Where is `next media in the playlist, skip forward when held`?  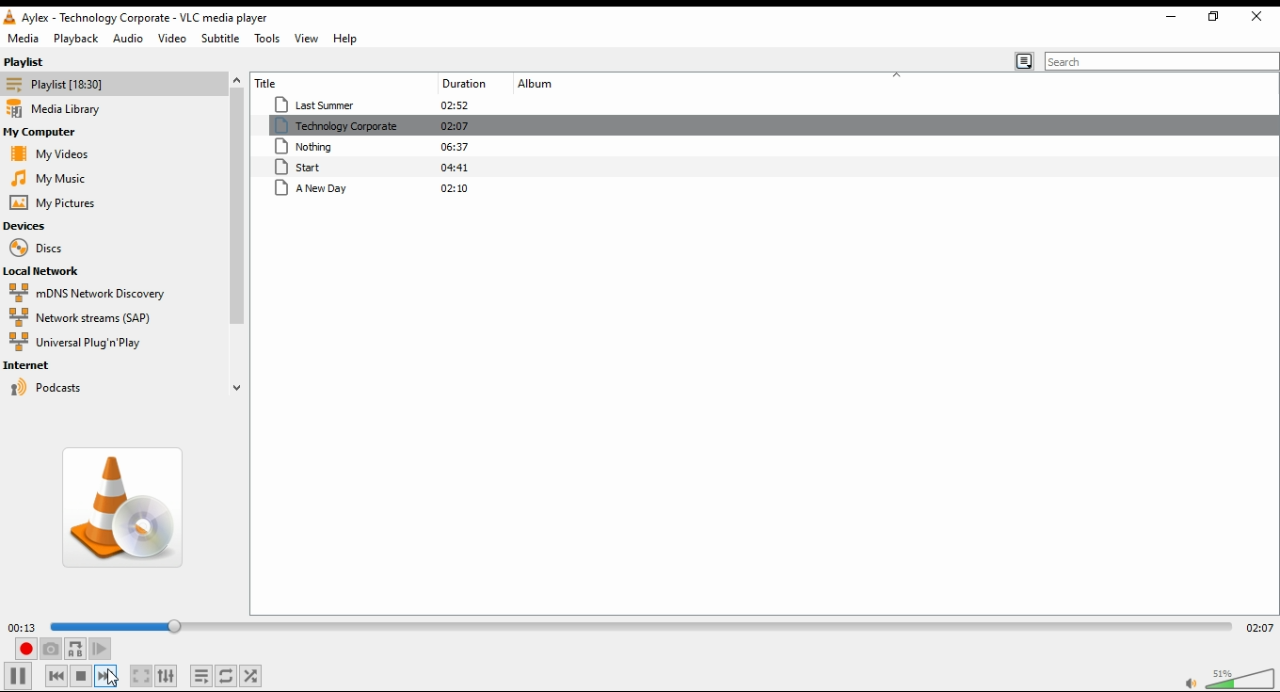 next media in the playlist, skip forward when held is located at coordinates (101, 718).